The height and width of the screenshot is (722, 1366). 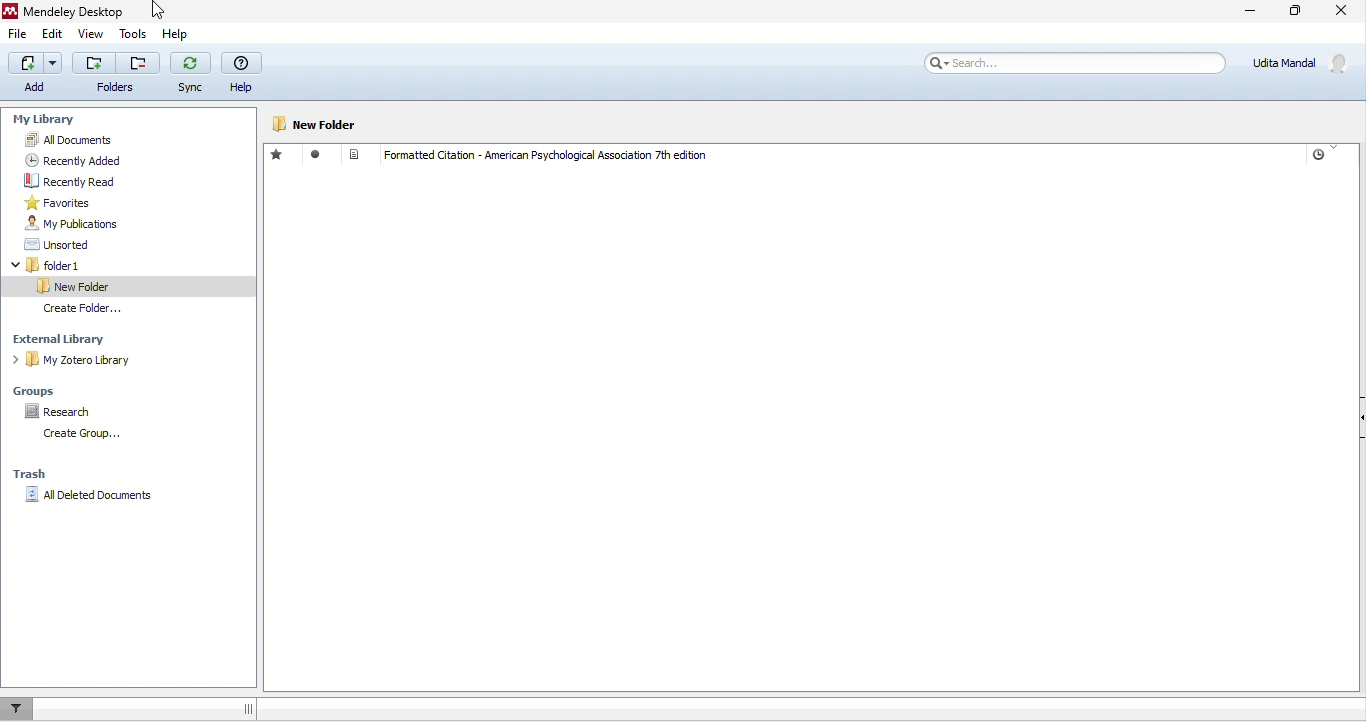 What do you see at coordinates (77, 160) in the screenshot?
I see `recently added` at bounding box center [77, 160].